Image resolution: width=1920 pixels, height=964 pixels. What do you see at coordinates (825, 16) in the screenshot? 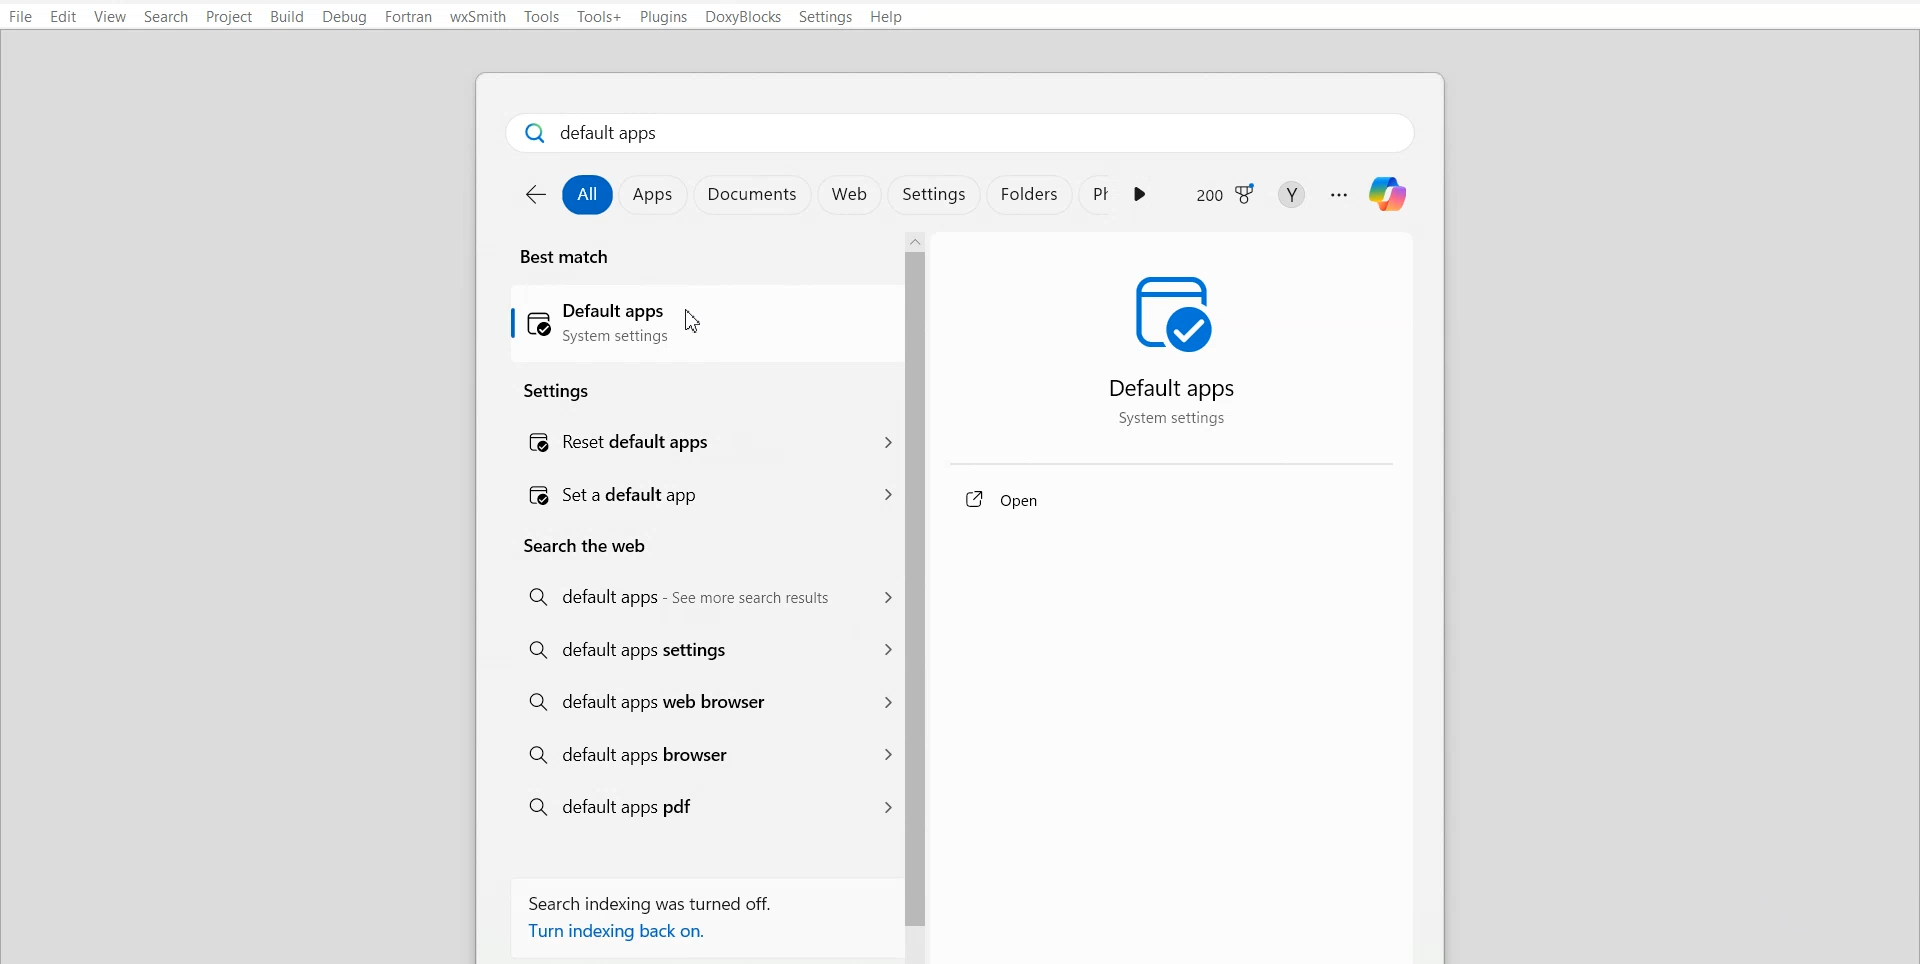
I see `Settings` at bounding box center [825, 16].